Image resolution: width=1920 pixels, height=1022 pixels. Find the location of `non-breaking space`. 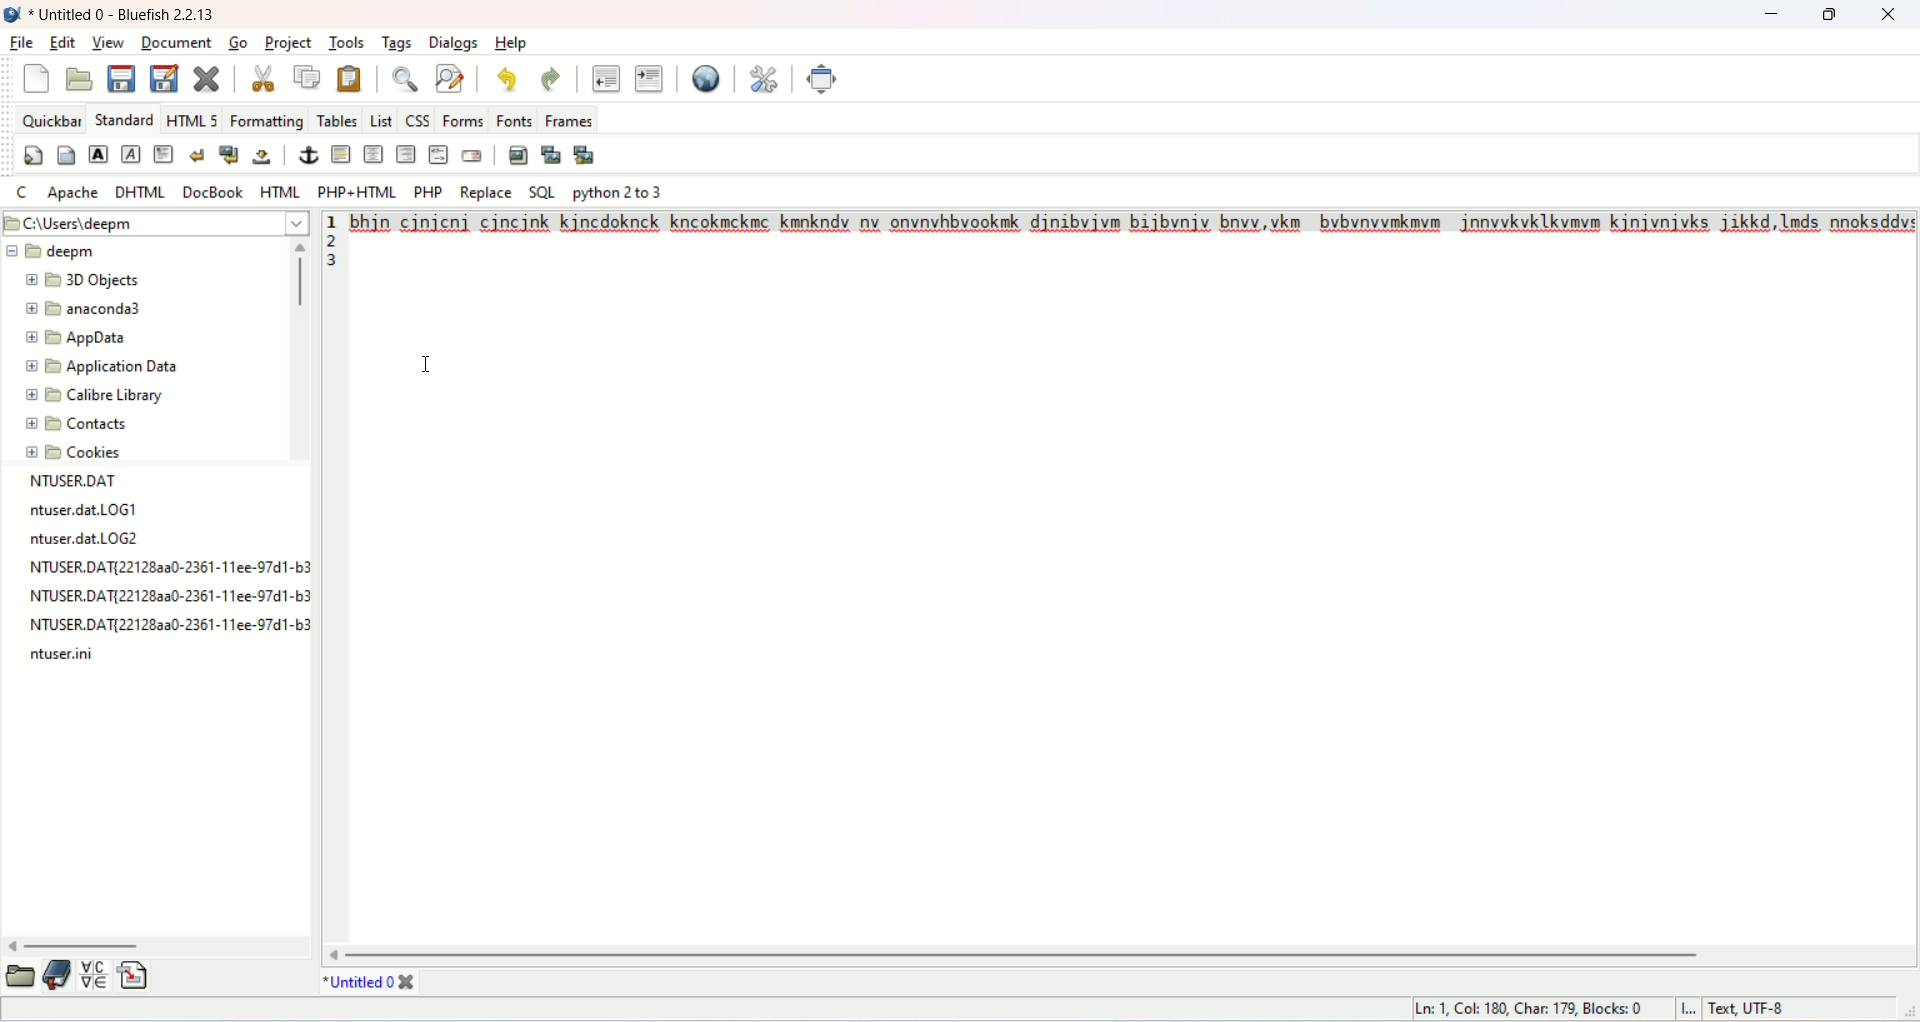

non-breaking space is located at coordinates (261, 155).